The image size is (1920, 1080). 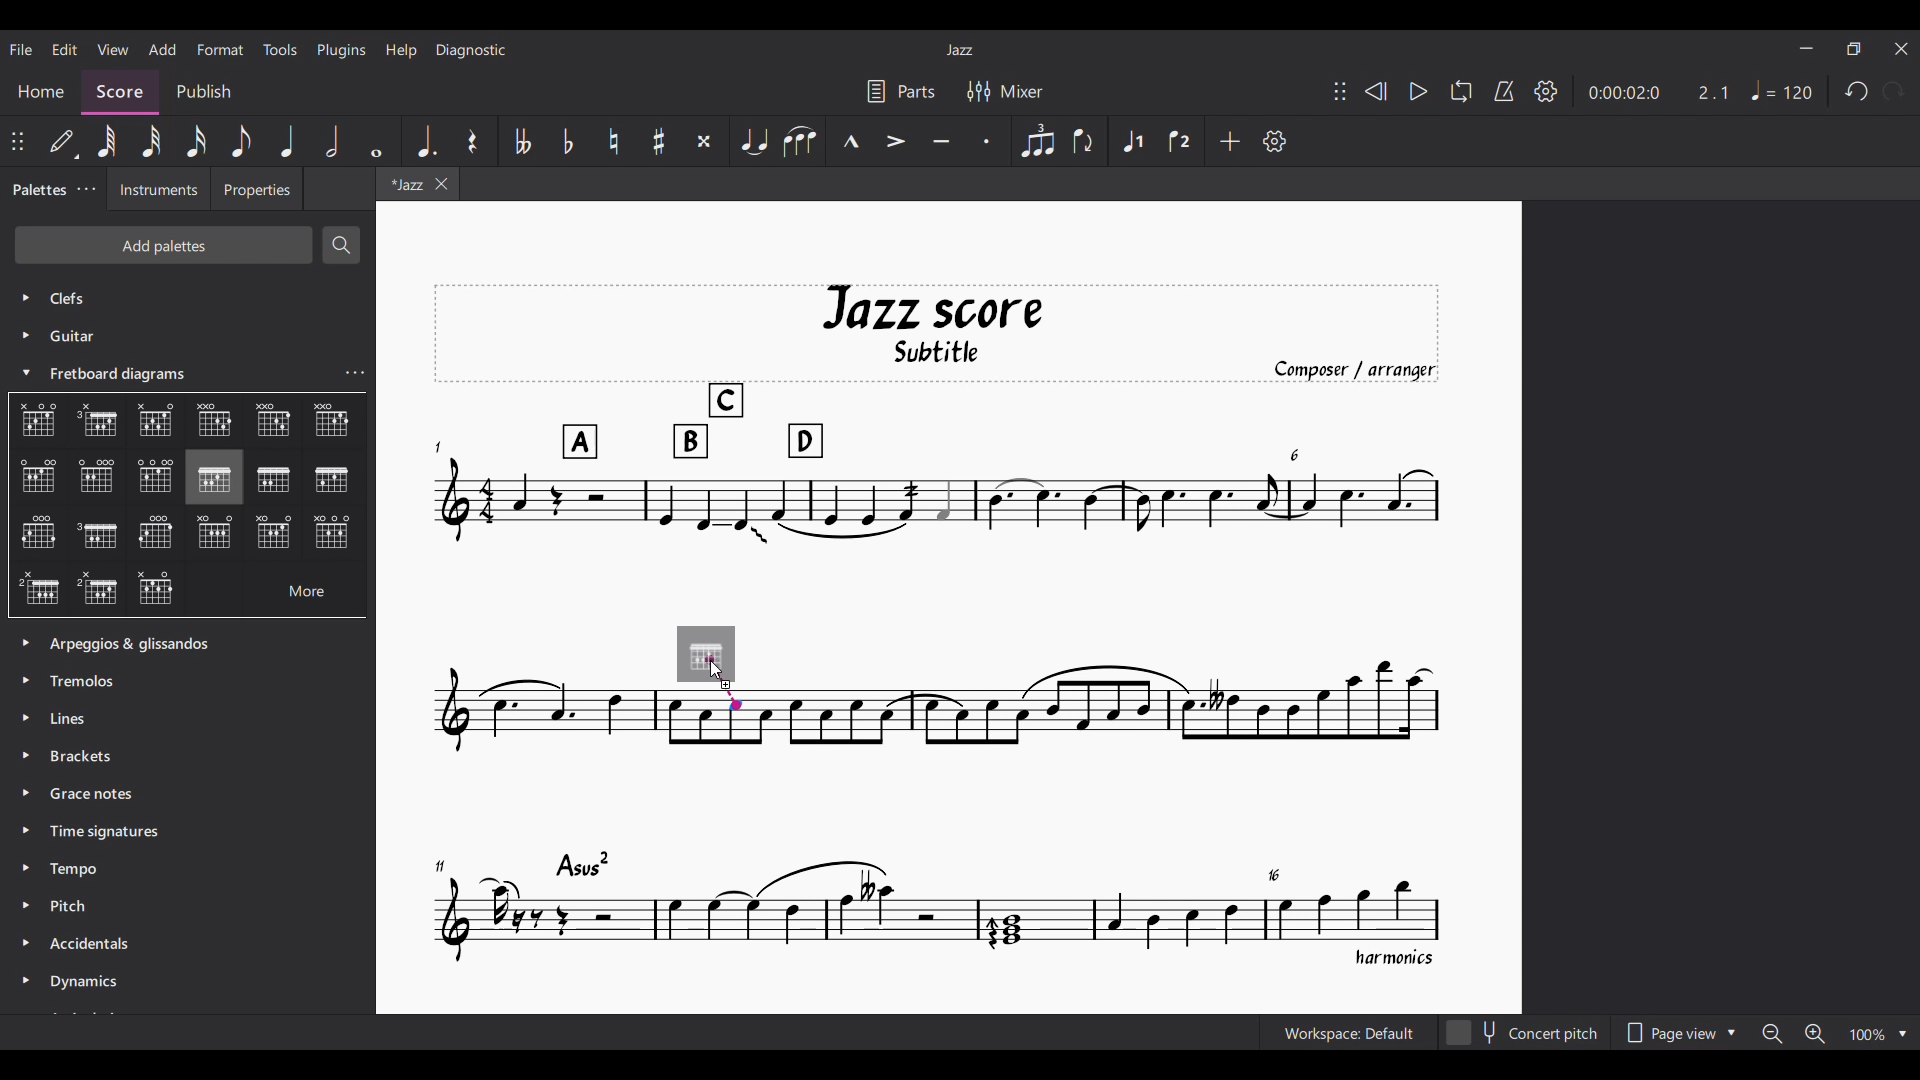 What do you see at coordinates (113, 50) in the screenshot?
I see `View menu` at bounding box center [113, 50].